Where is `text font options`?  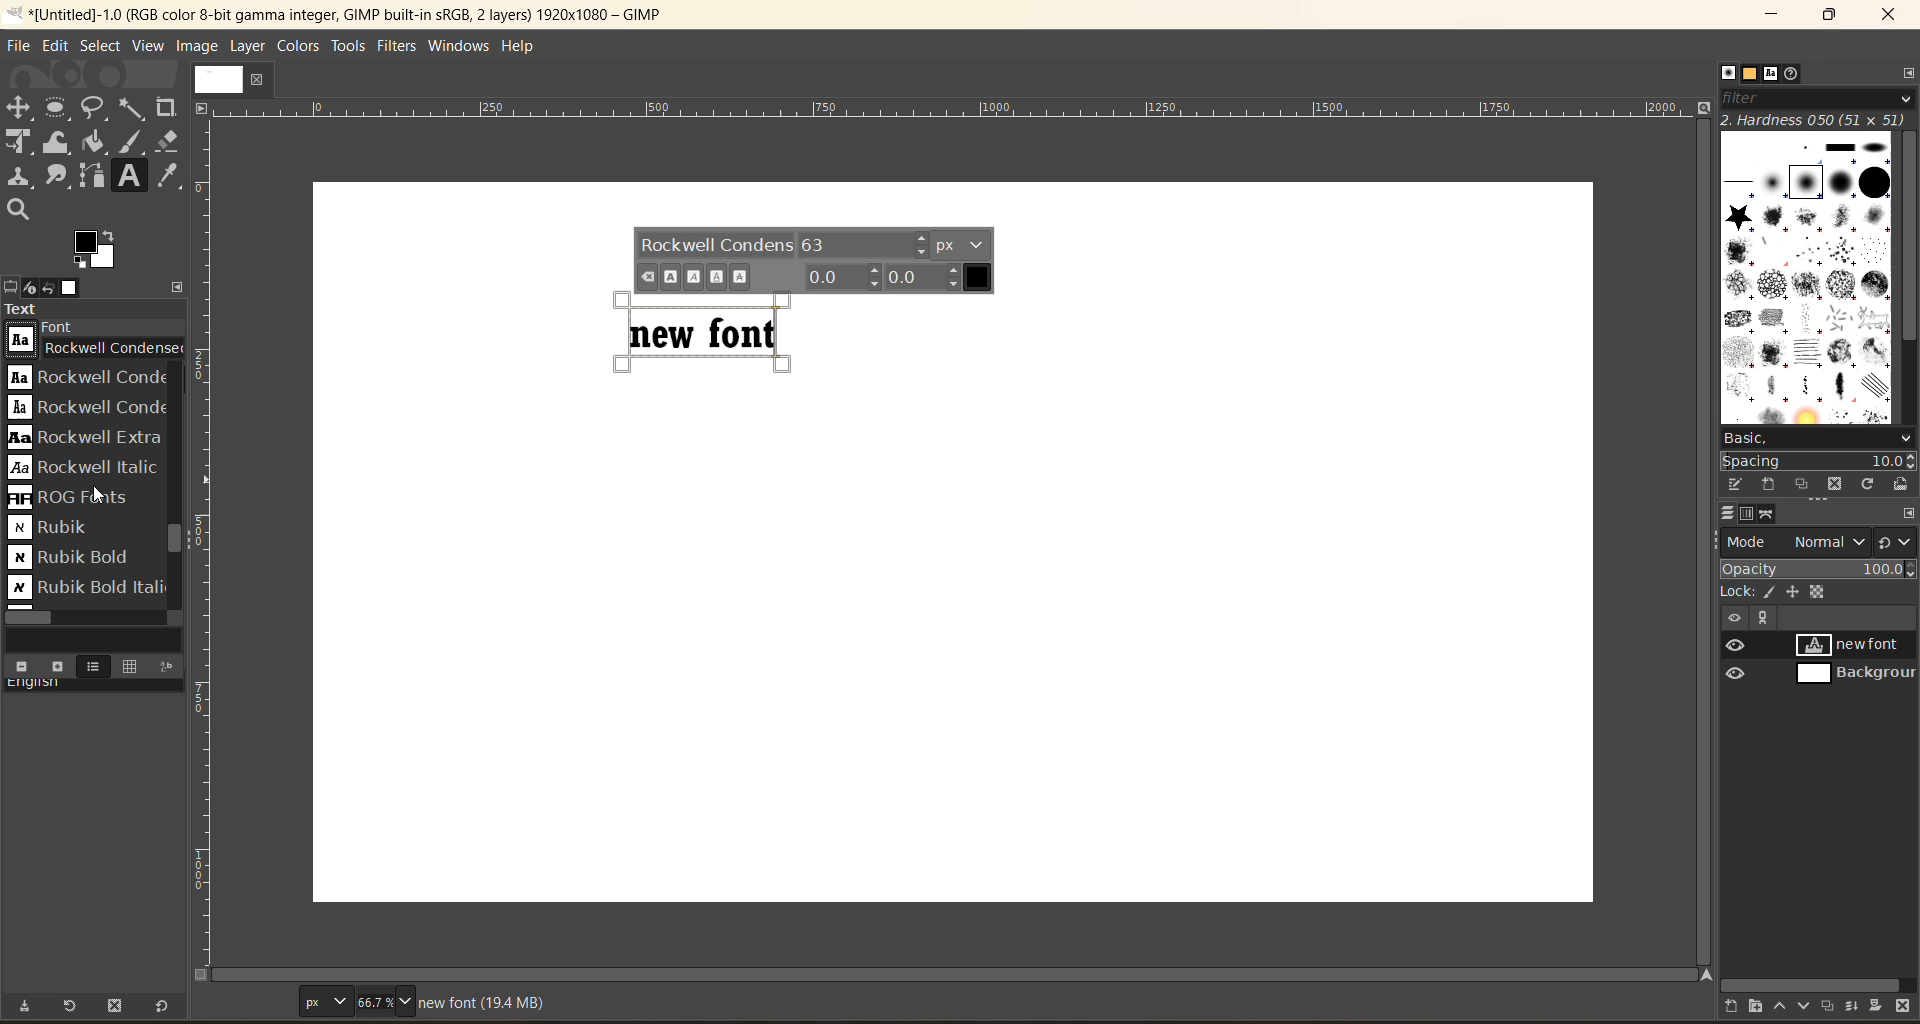 text font options is located at coordinates (816, 260).